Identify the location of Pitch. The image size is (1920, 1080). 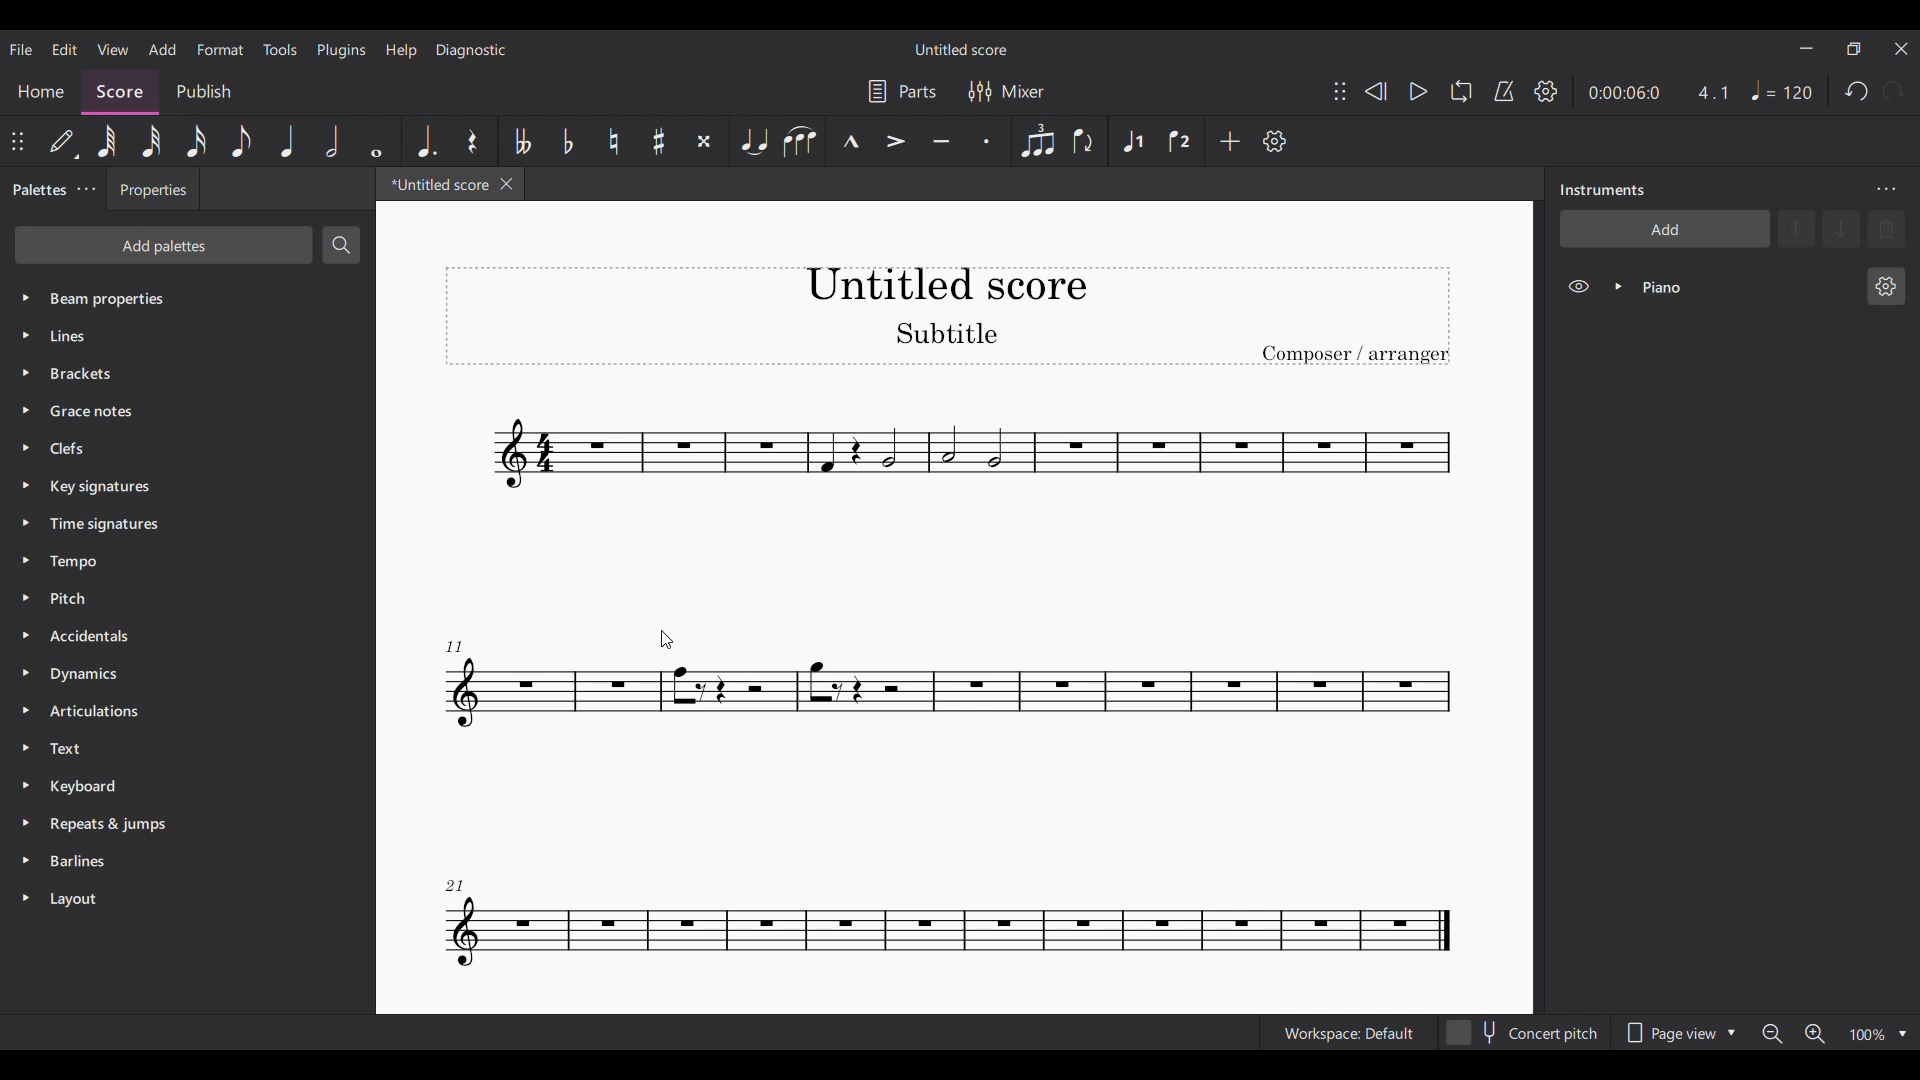
(170, 597).